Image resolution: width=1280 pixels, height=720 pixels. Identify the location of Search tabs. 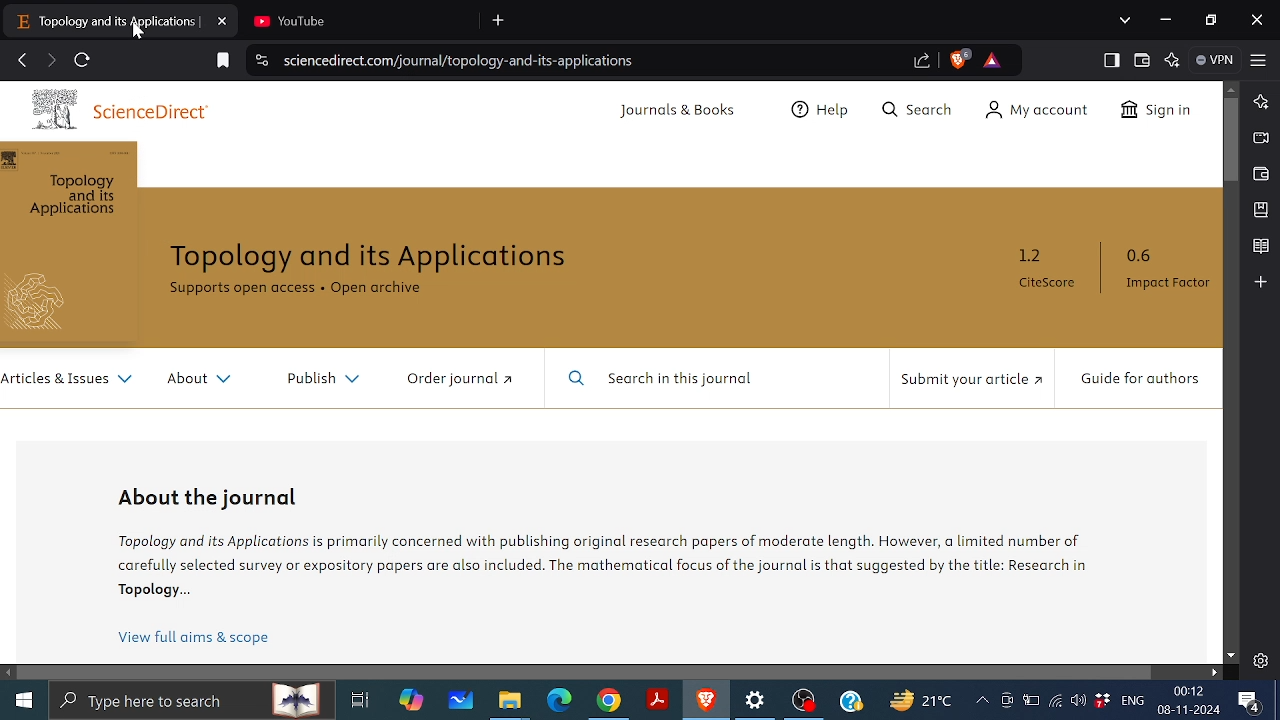
(1127, 20).